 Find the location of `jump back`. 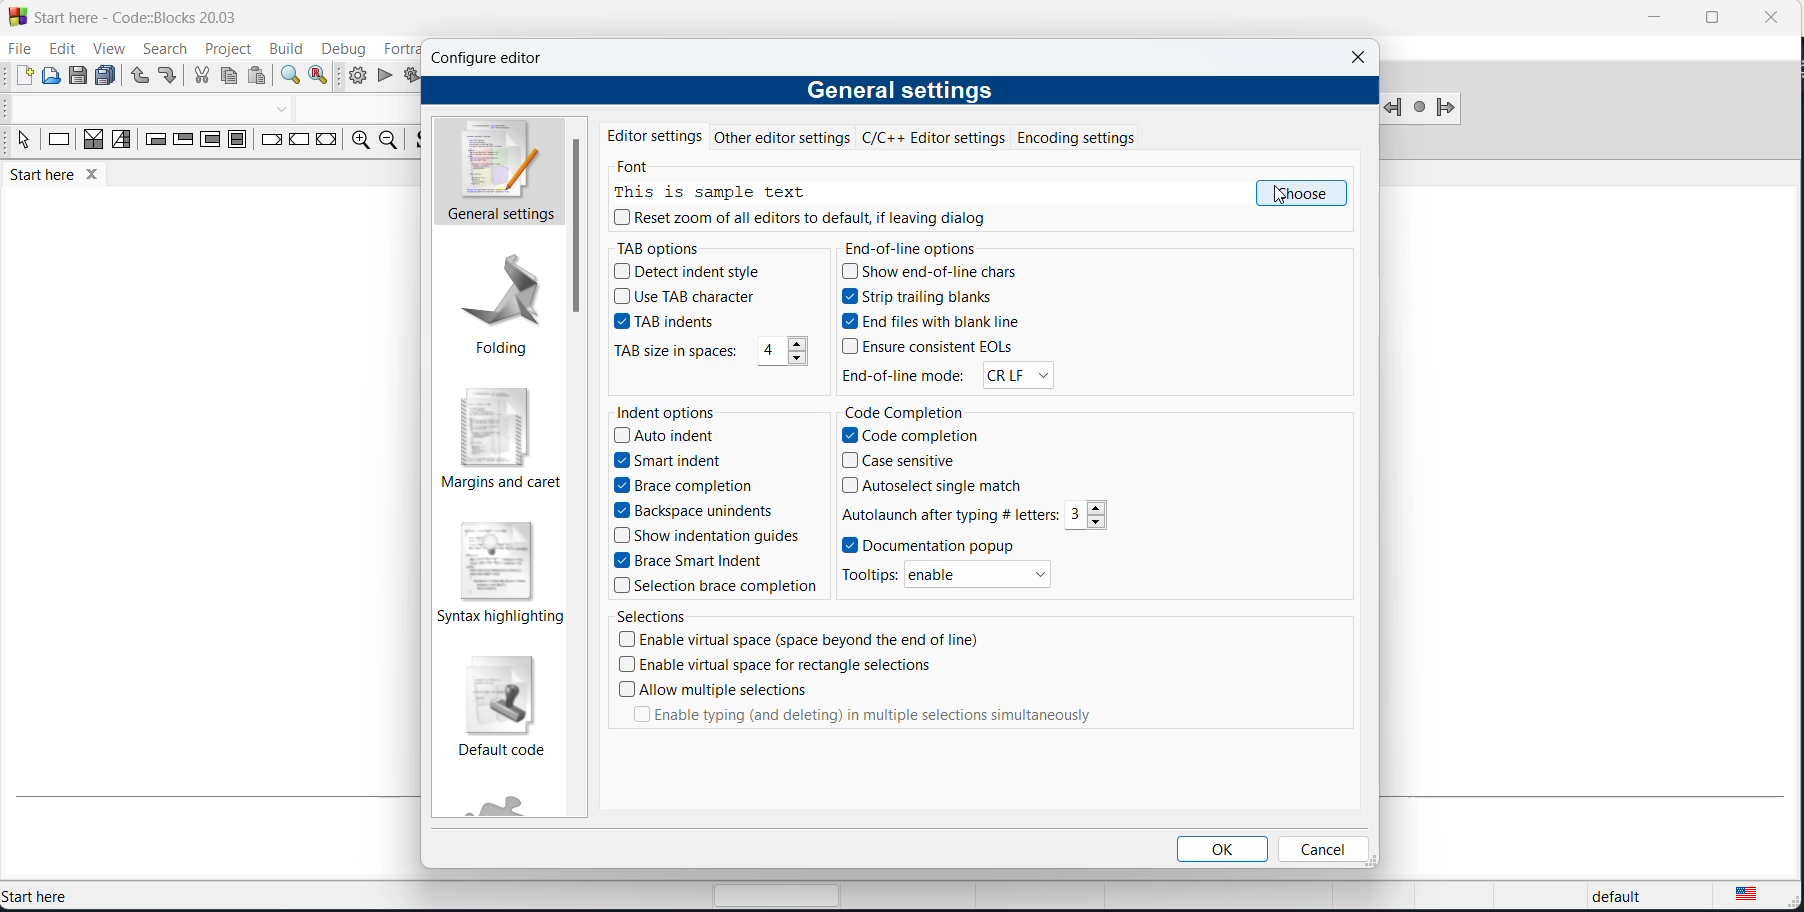

jump back is located at coordinates (1395, 108).